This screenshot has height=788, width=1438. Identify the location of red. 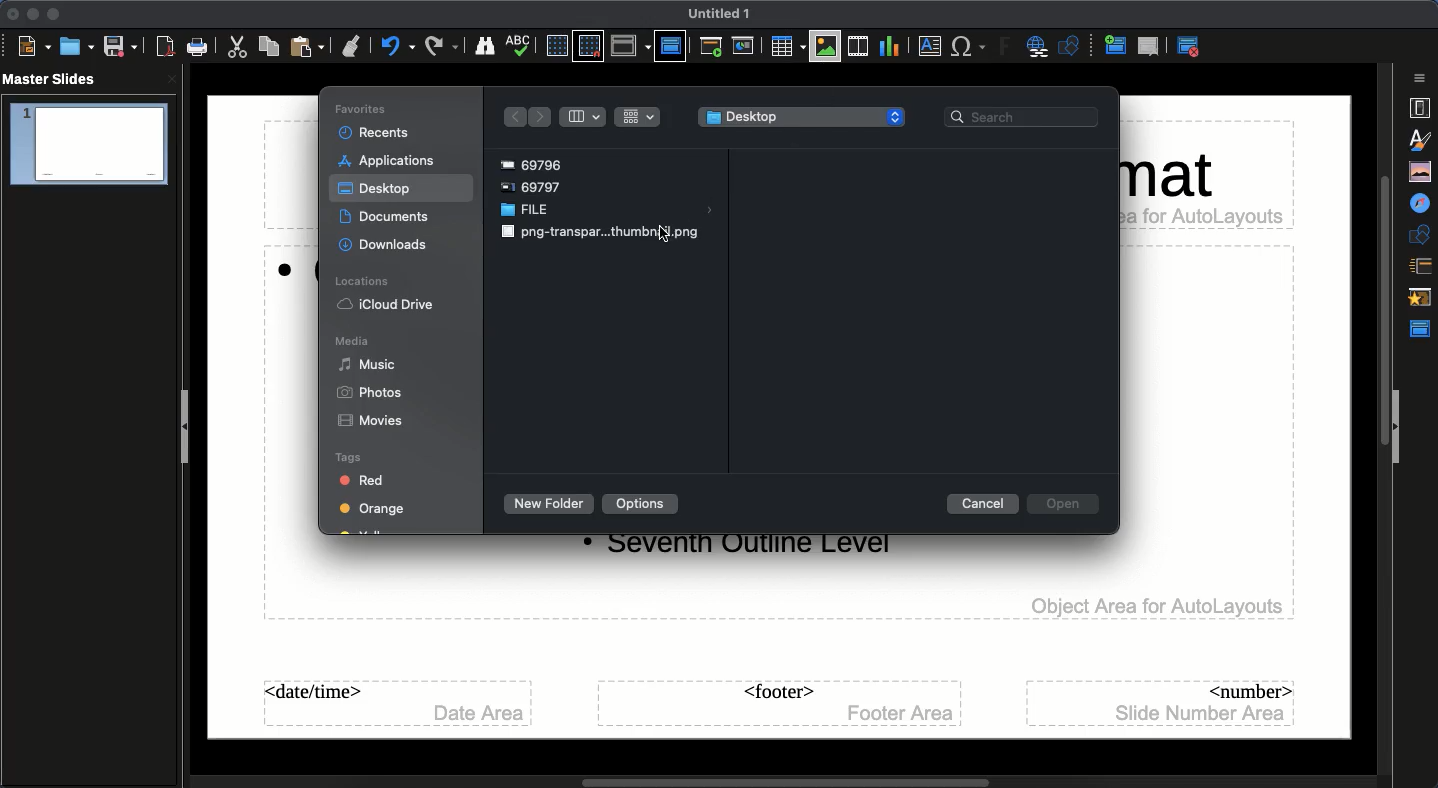
(368, 481).